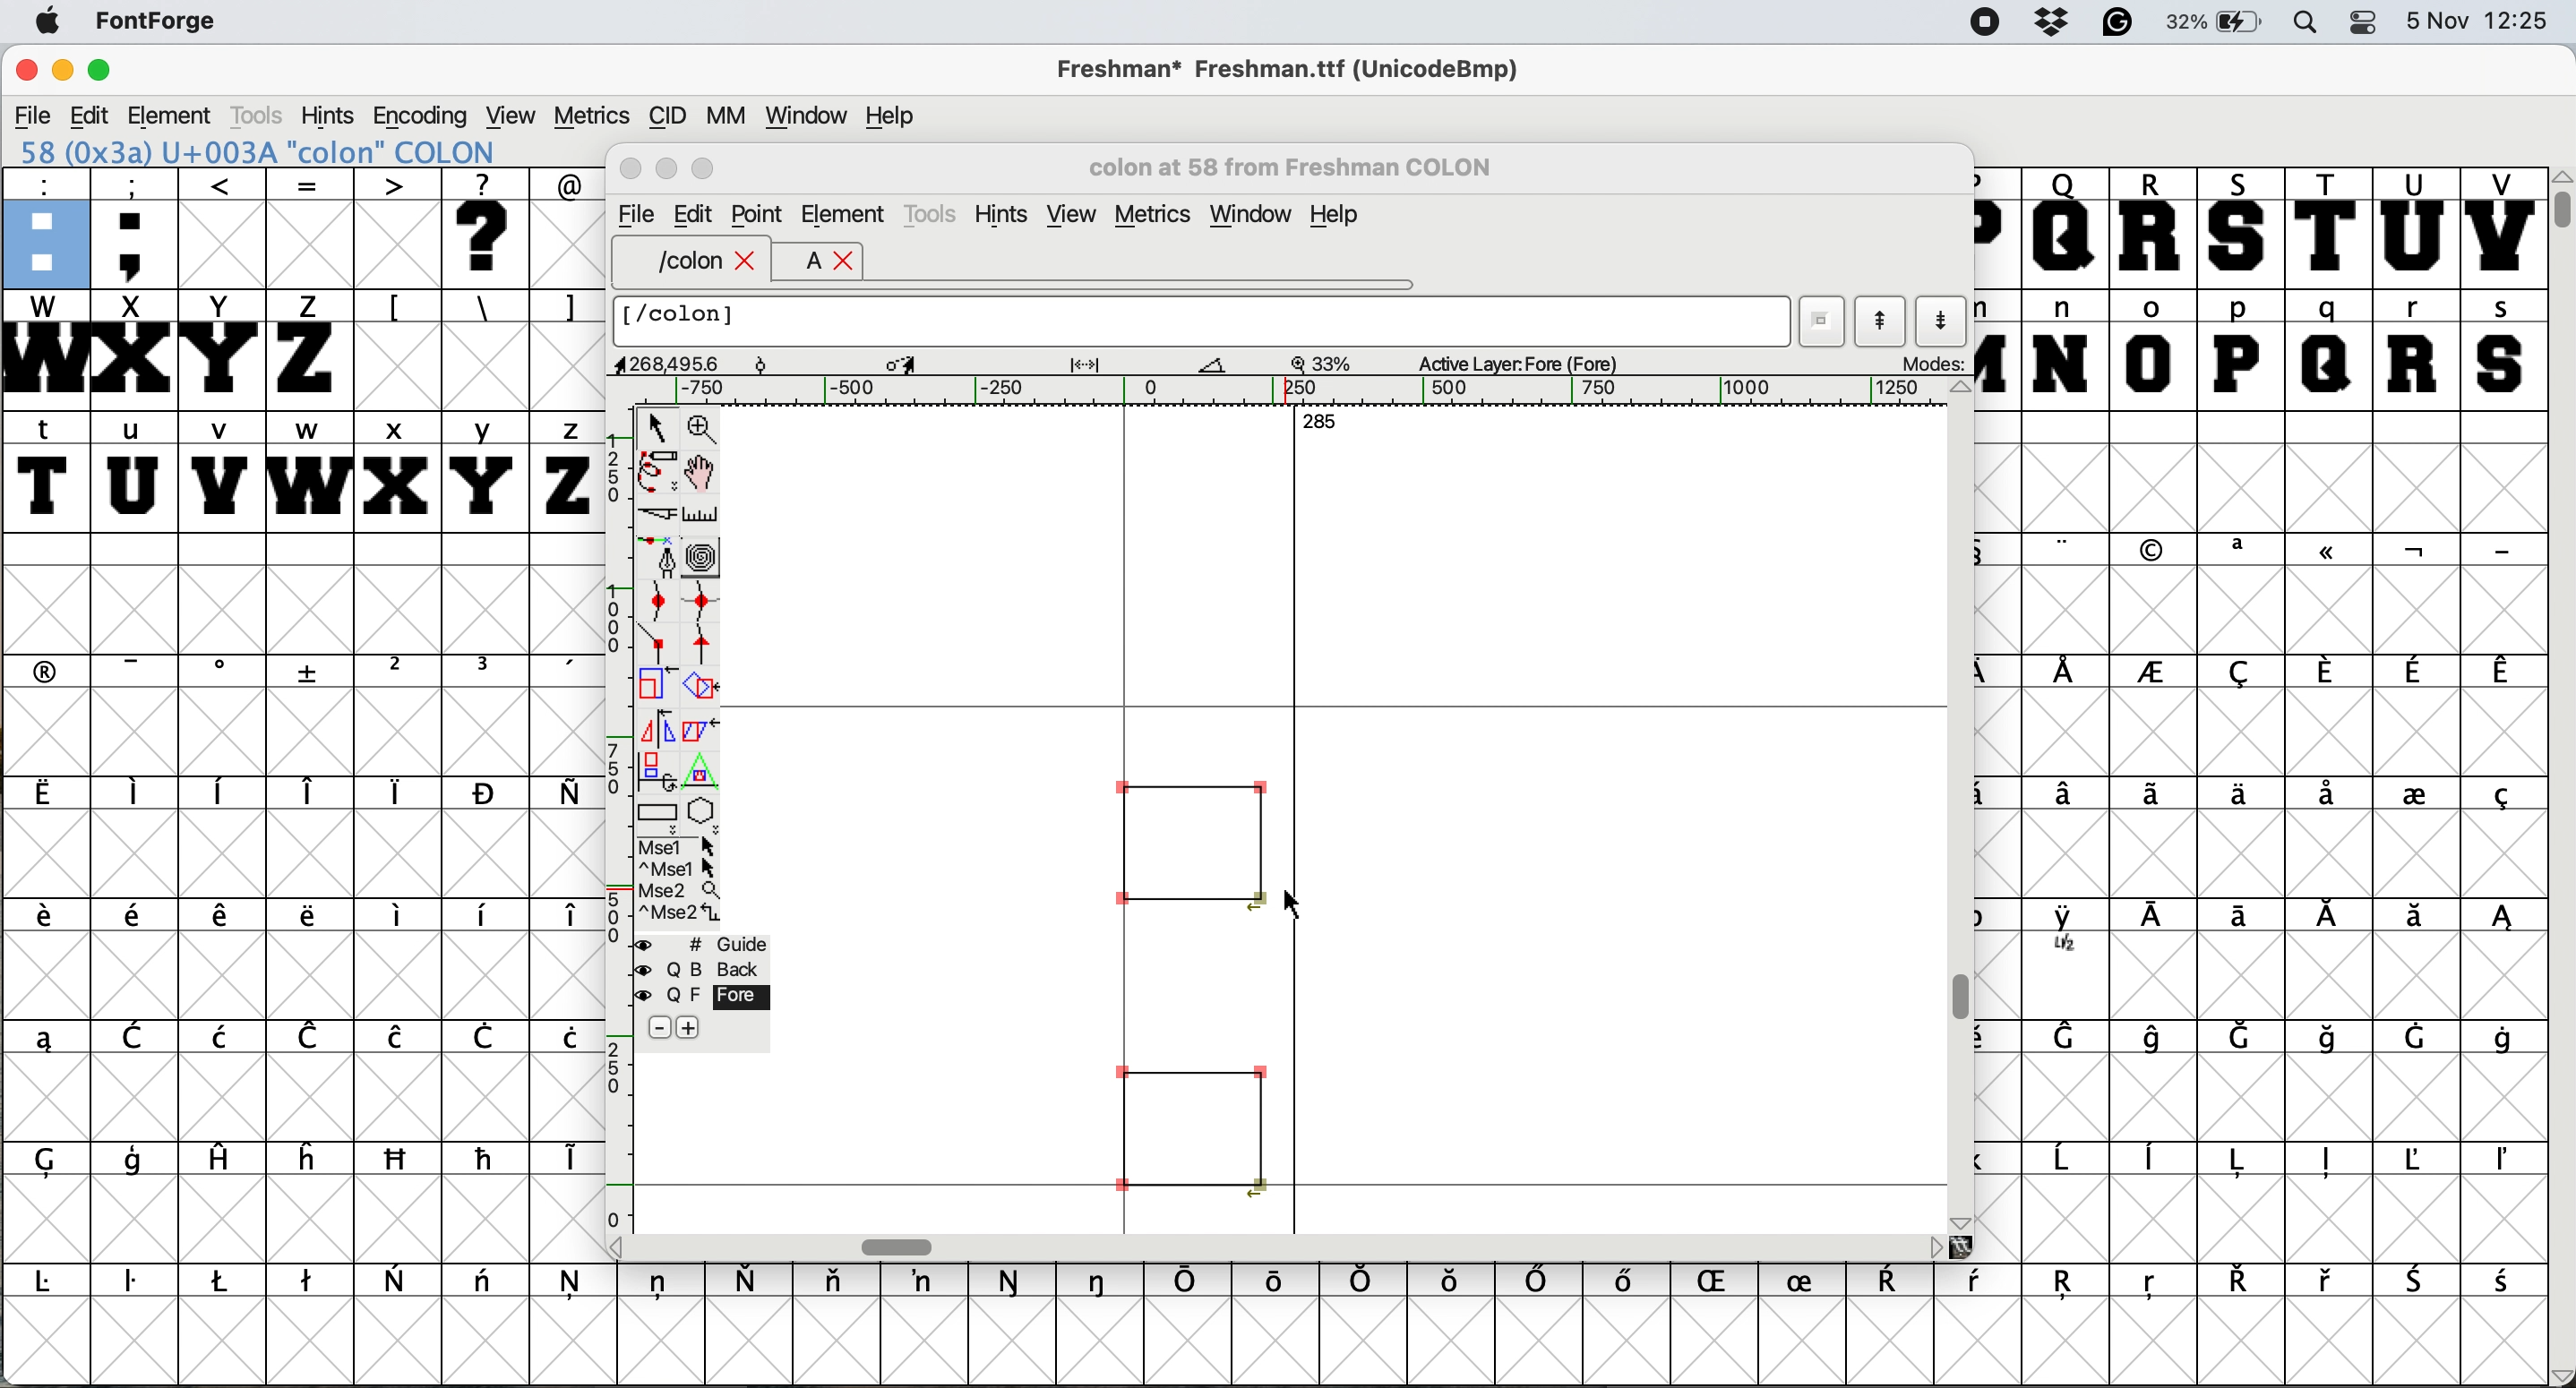 The height and width of the screenshot is (1388, 2576). I want to click on symbol, so click(2238, 1281).